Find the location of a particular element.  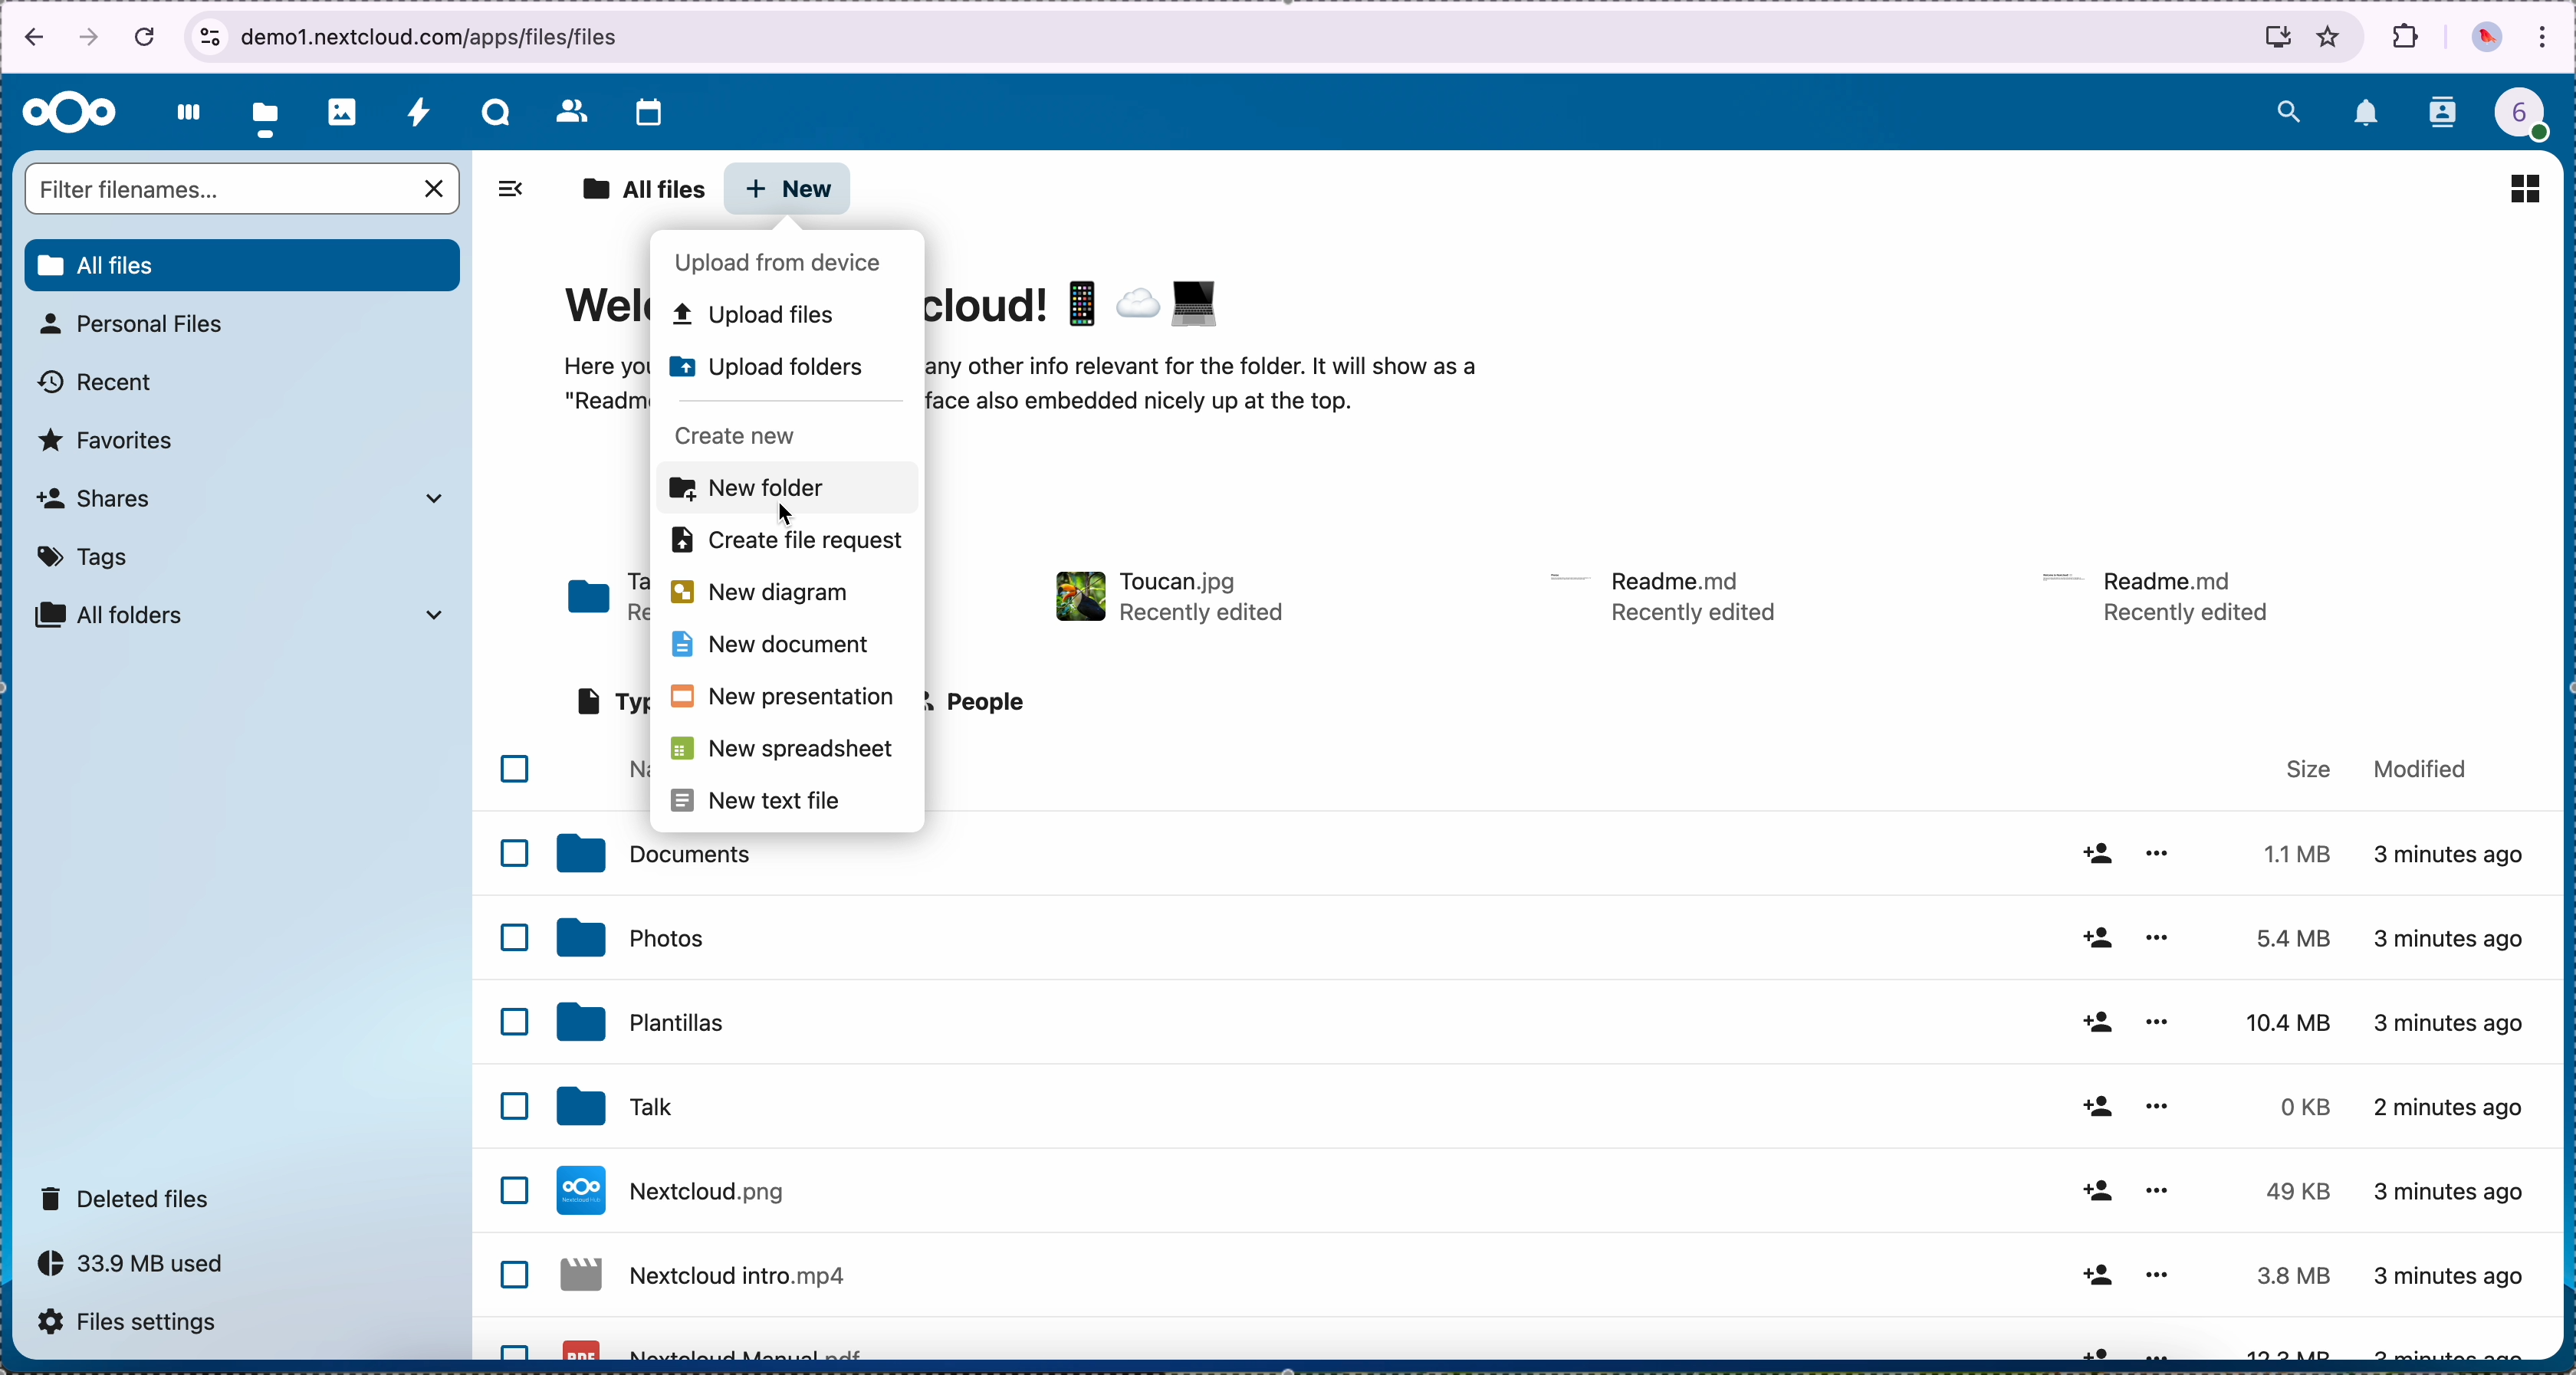

people is located at coordinates (980, 701).